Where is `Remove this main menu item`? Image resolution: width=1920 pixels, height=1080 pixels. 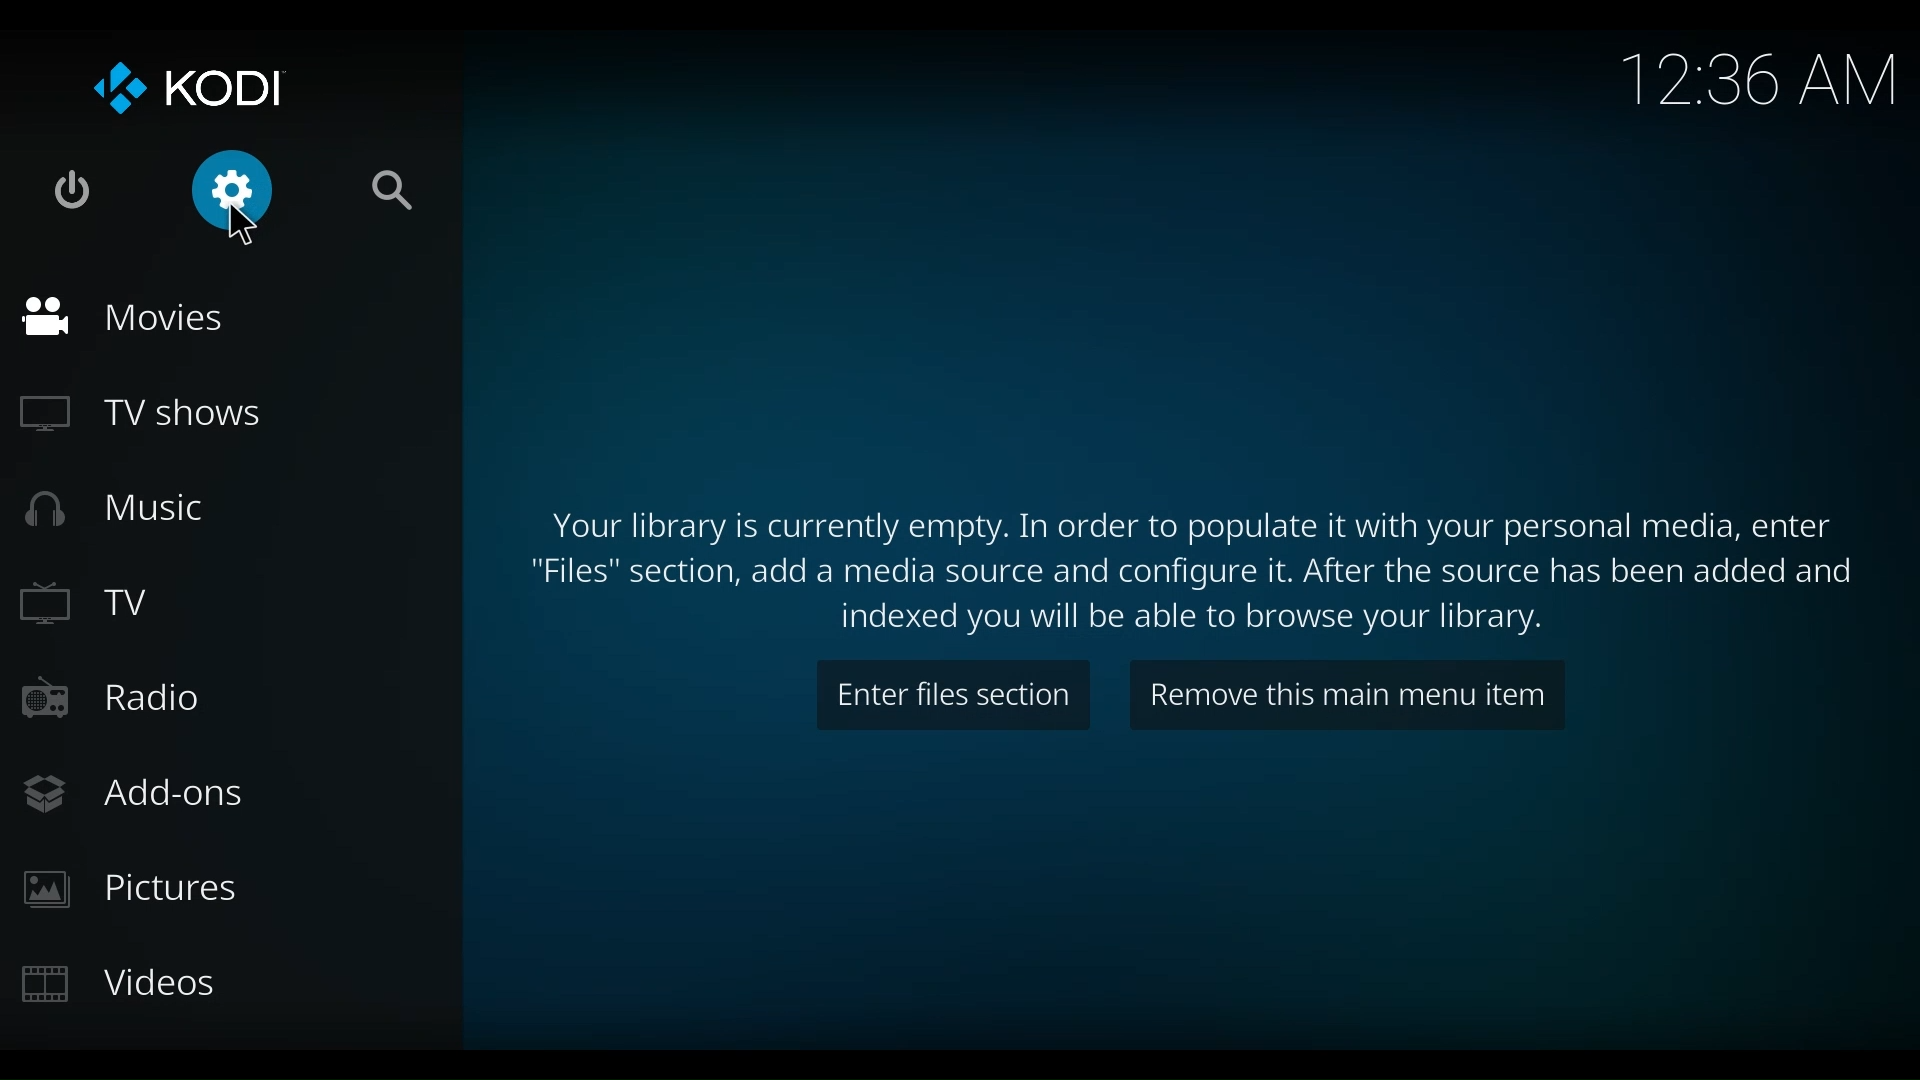
Remove this main menu item is located at coordinates (1348, 695).